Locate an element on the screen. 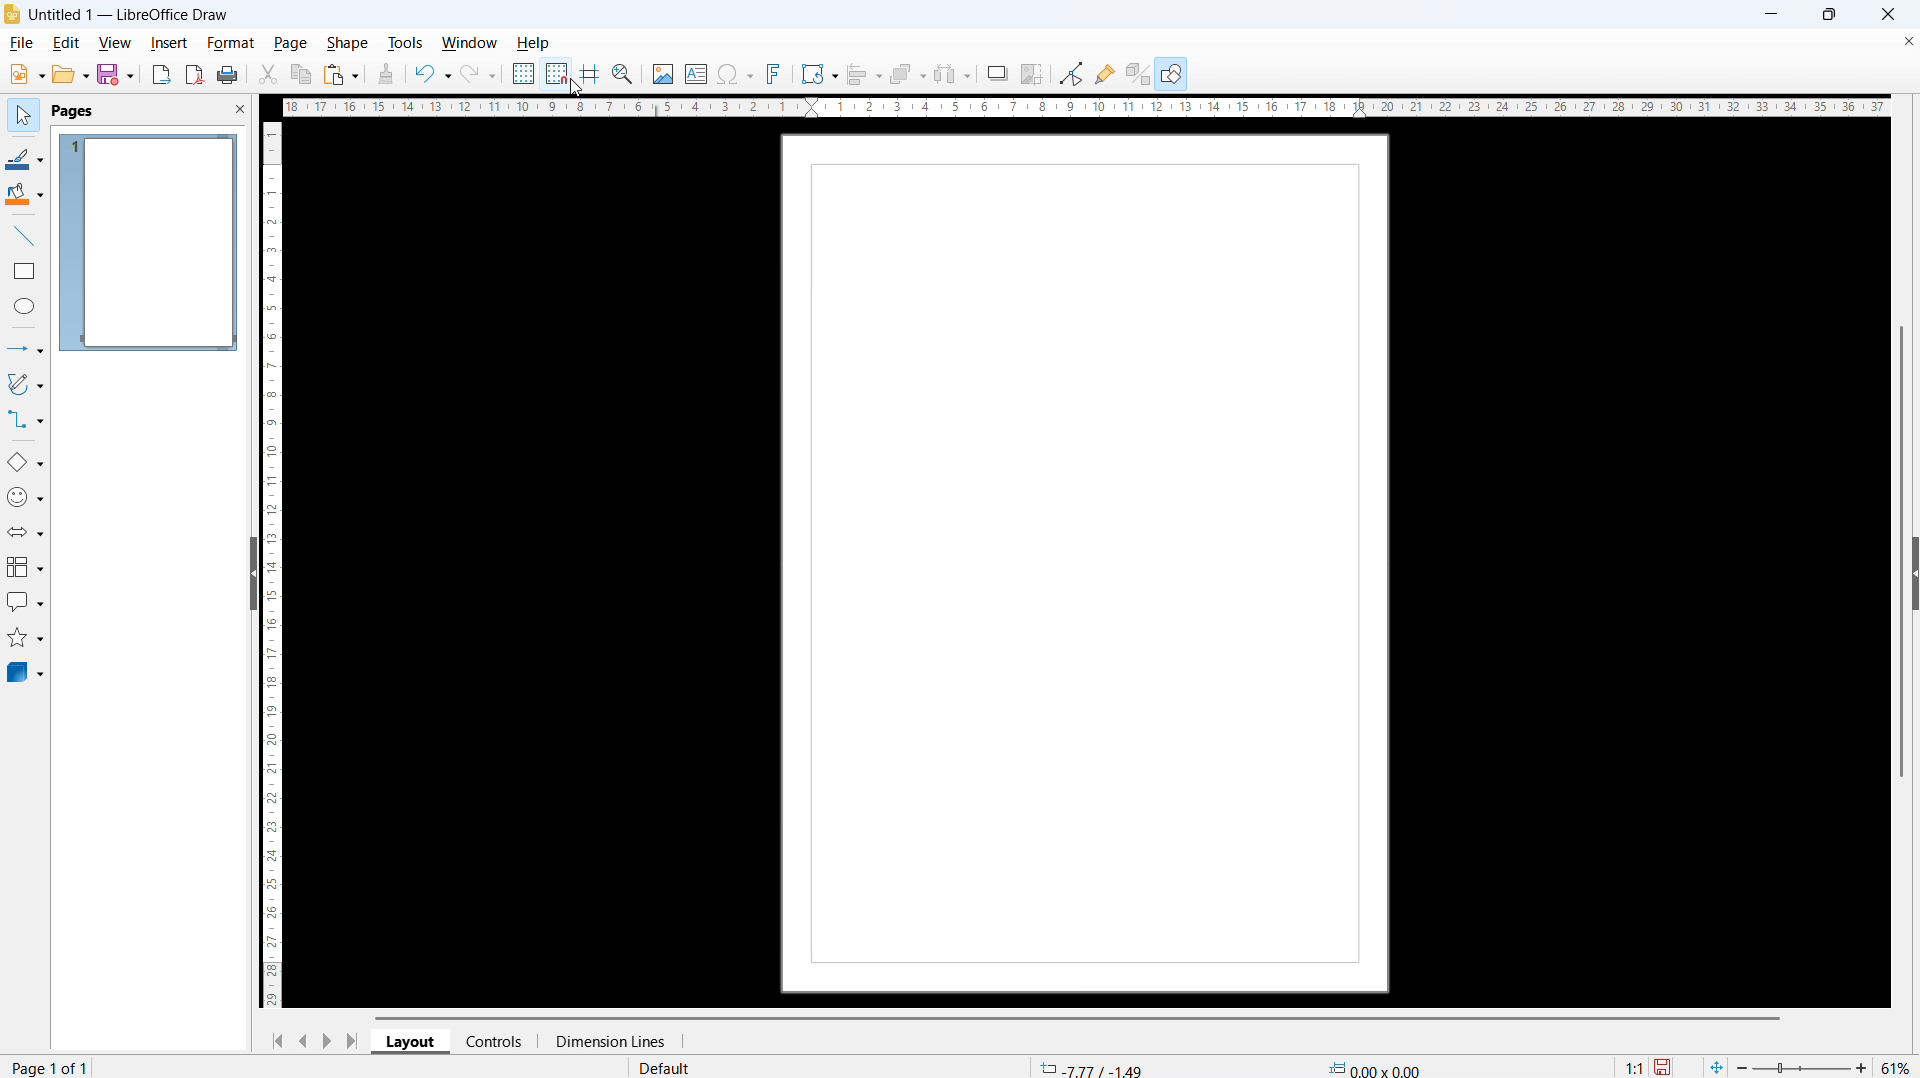  curves and polygons is located at coordinates (26, 384).